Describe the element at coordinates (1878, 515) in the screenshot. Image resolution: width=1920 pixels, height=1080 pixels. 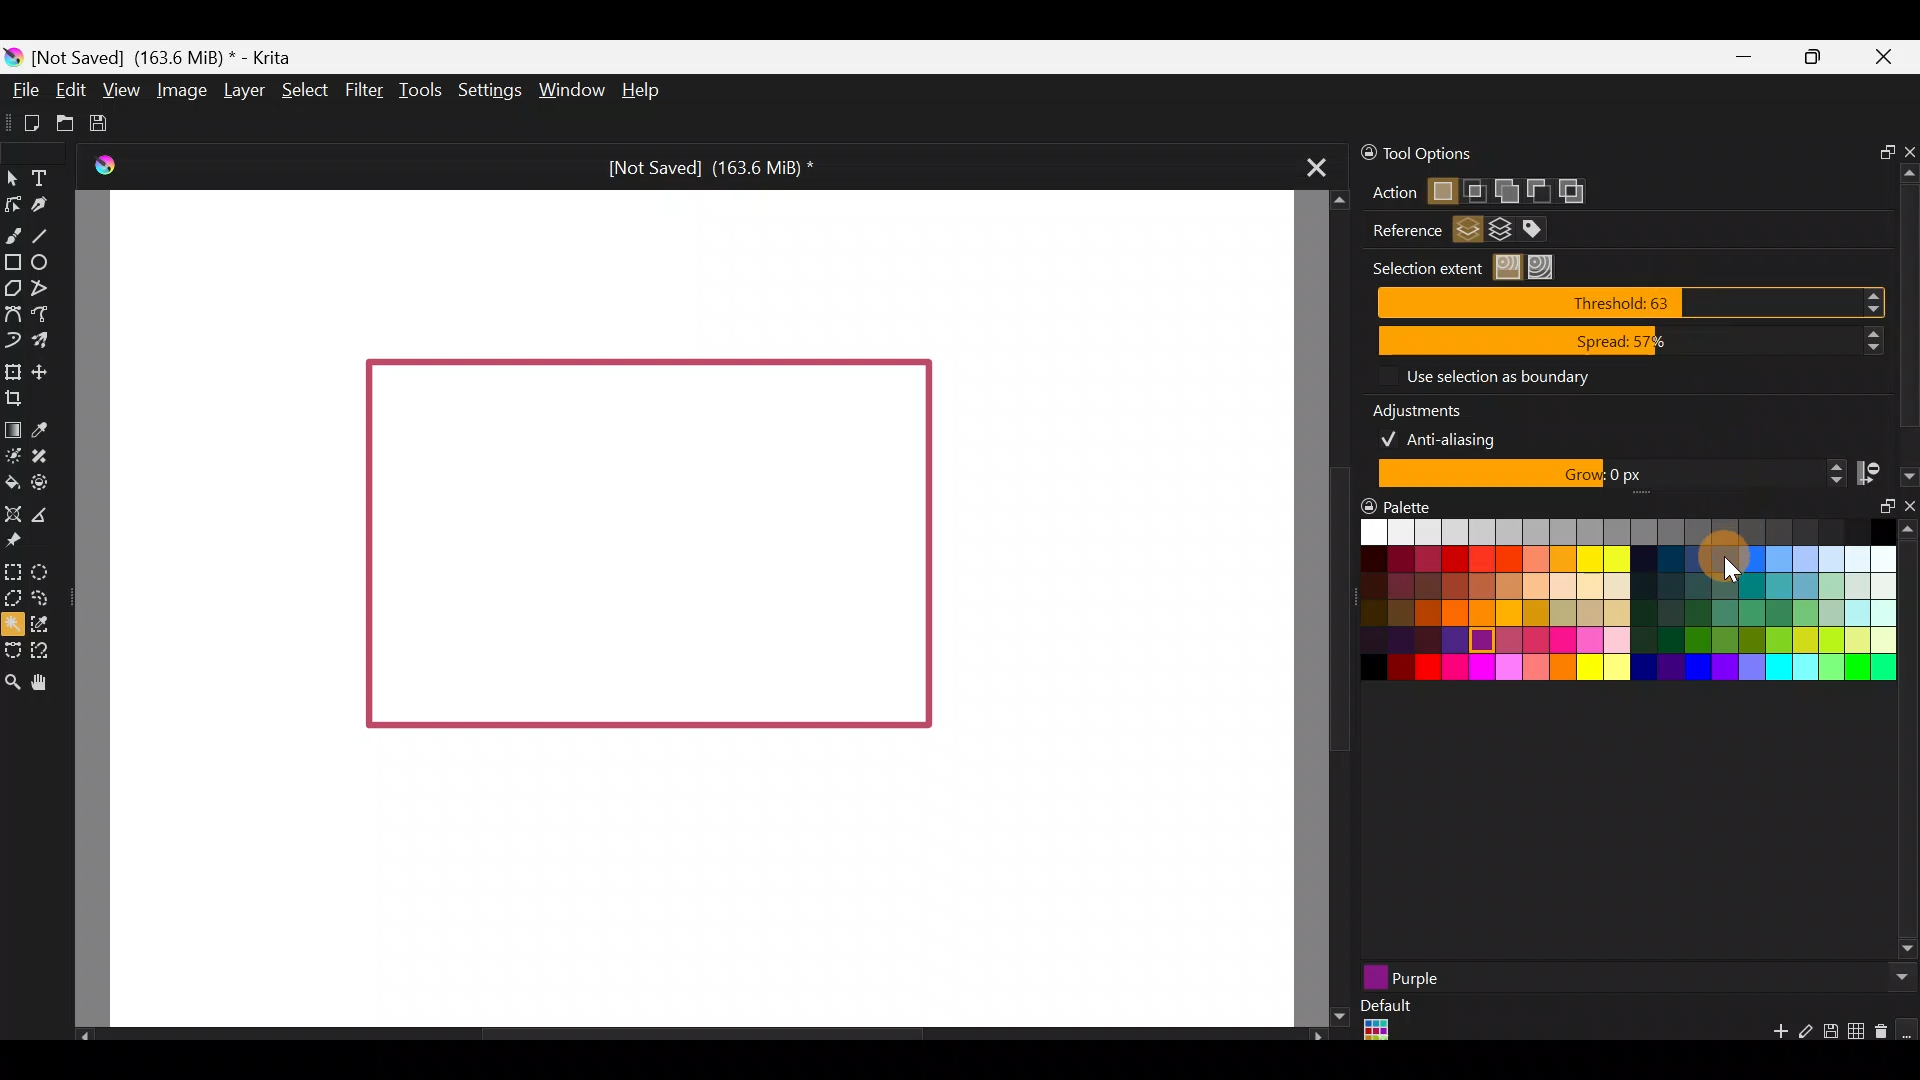
I see `Float docker` at that location.